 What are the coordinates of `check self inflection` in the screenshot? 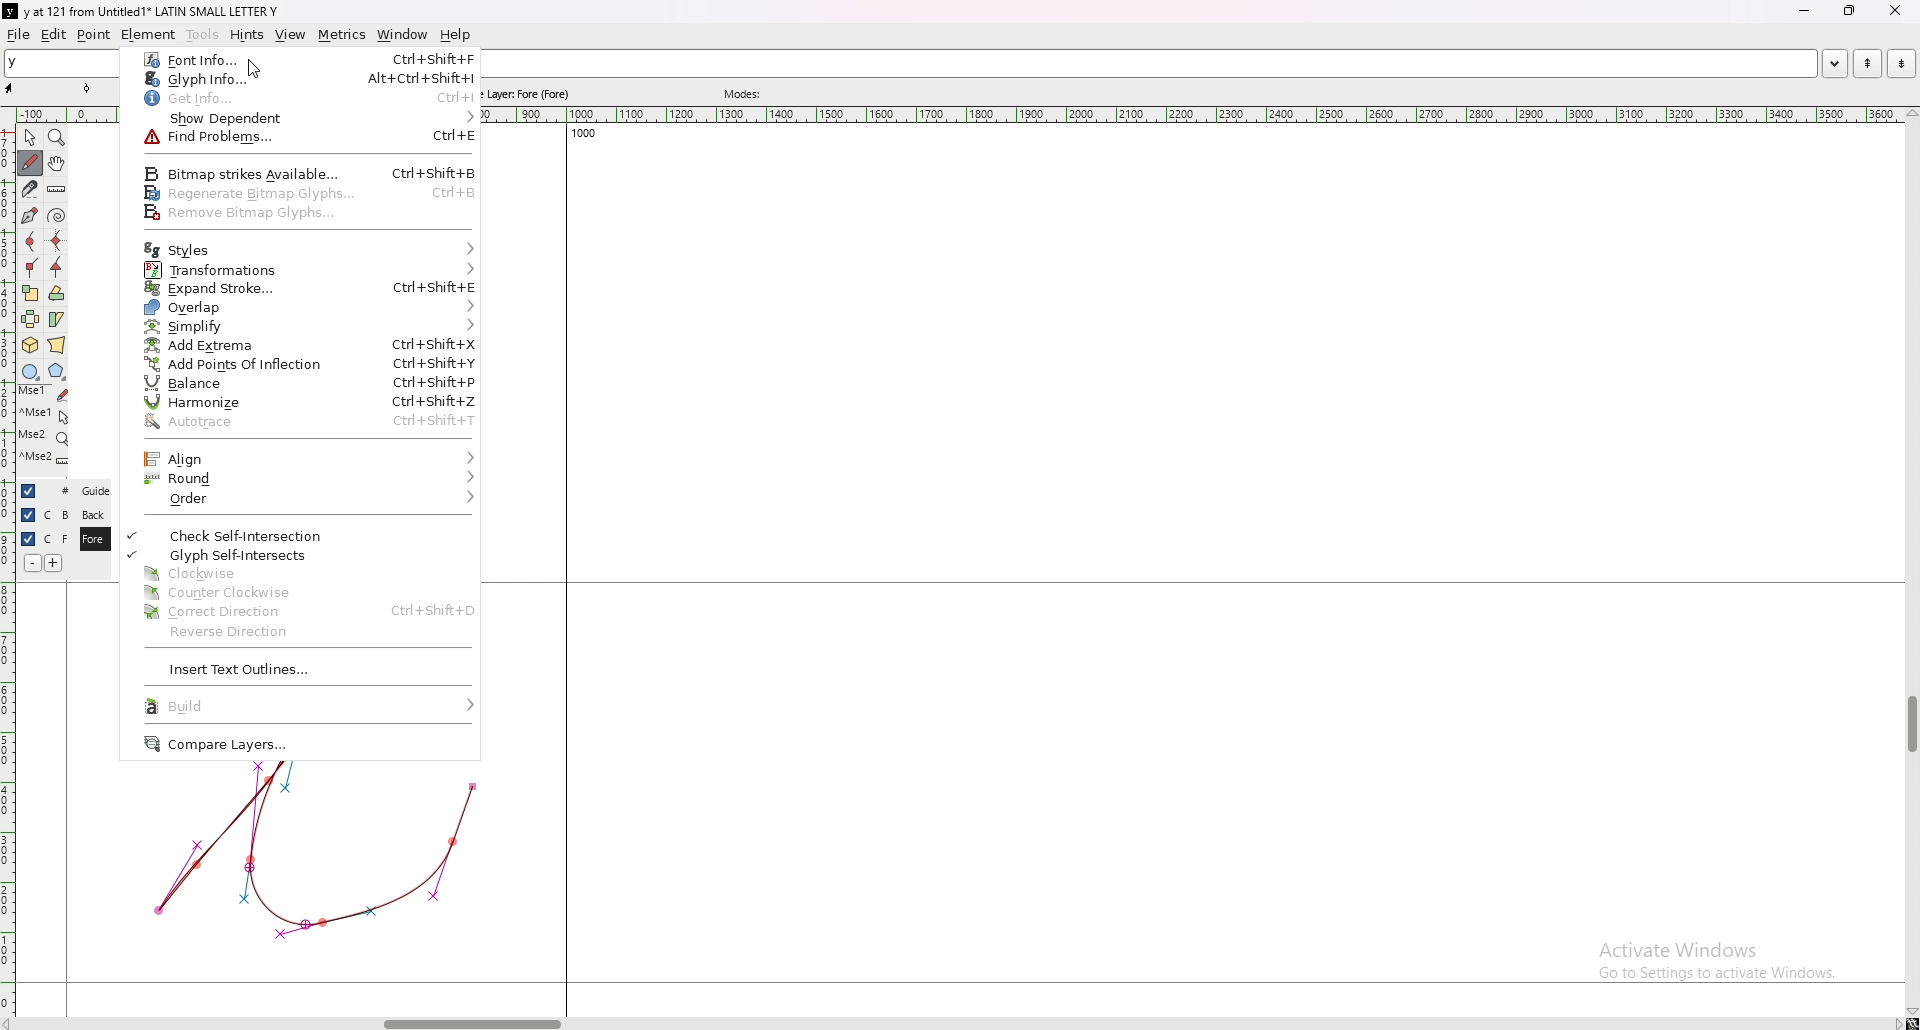 It's located at (301, 535).